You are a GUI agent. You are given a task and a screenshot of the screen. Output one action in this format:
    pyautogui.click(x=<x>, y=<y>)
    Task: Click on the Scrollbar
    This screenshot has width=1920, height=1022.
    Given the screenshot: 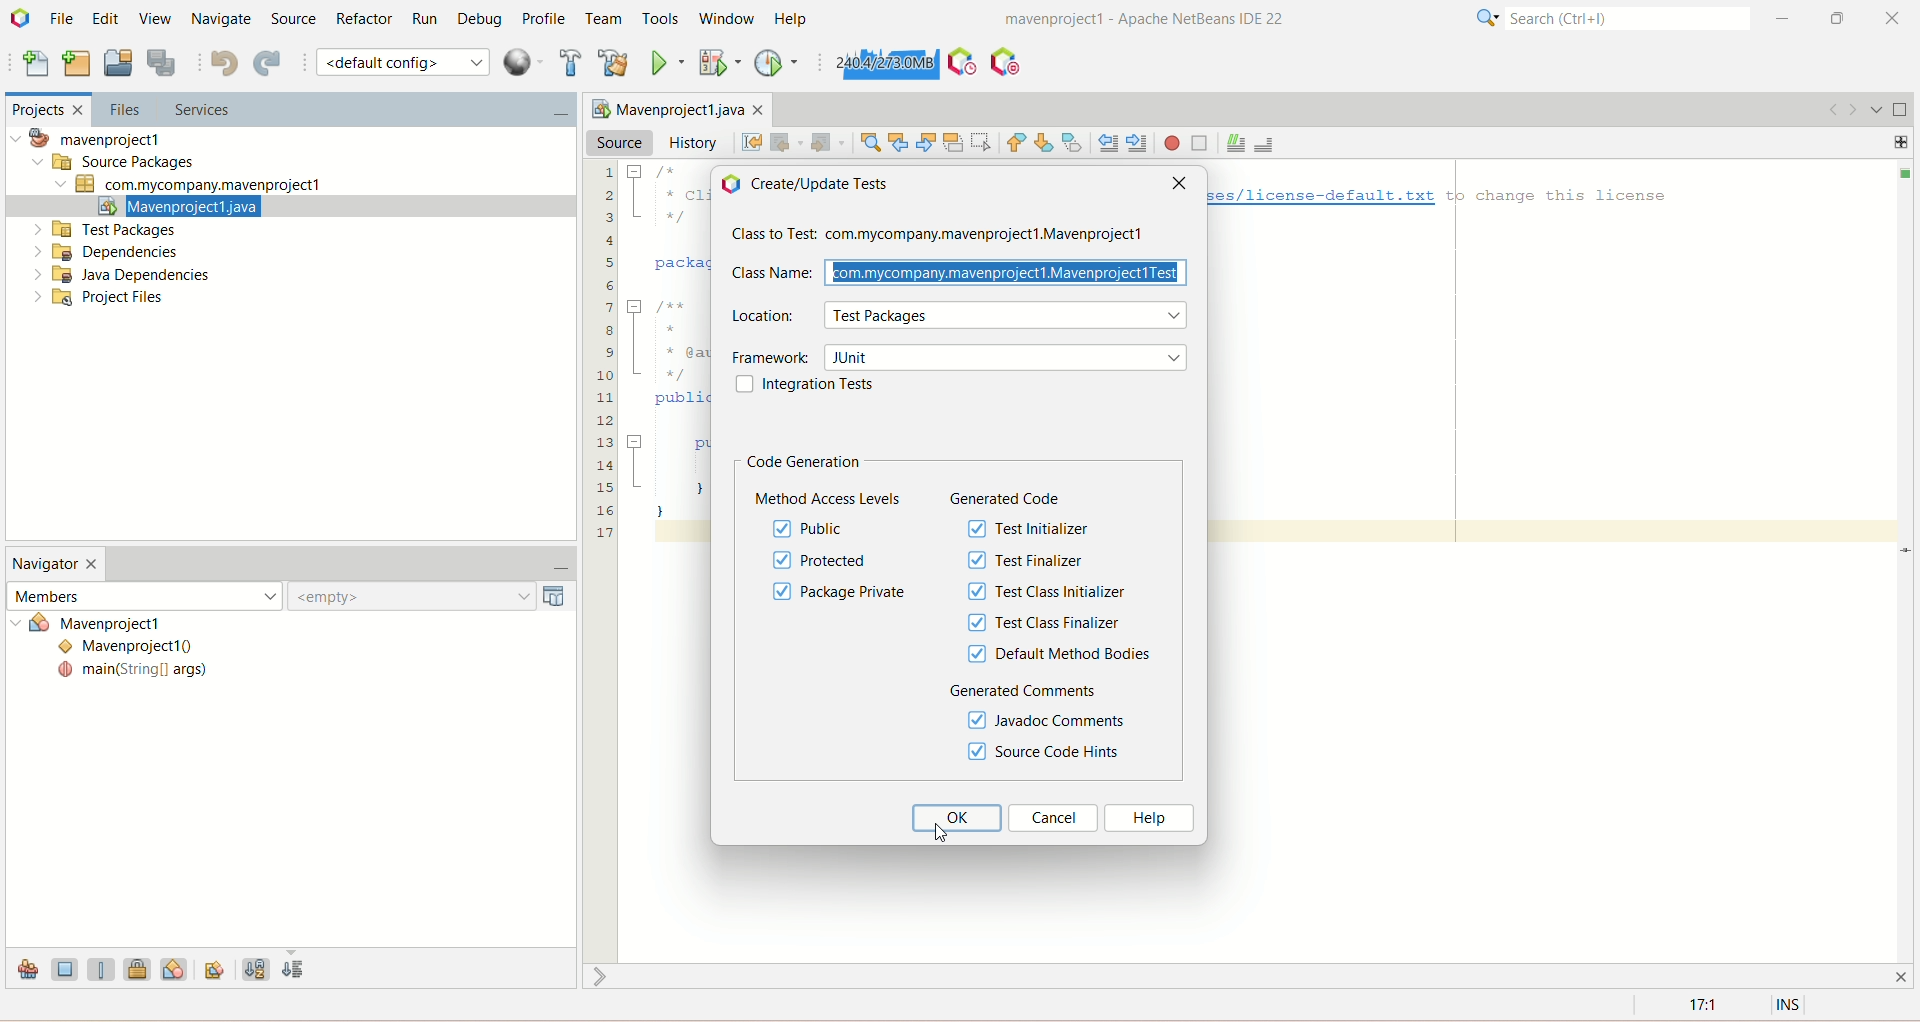 What is the action you would take?
    pyautogui.click(x=1908, y=560)
    